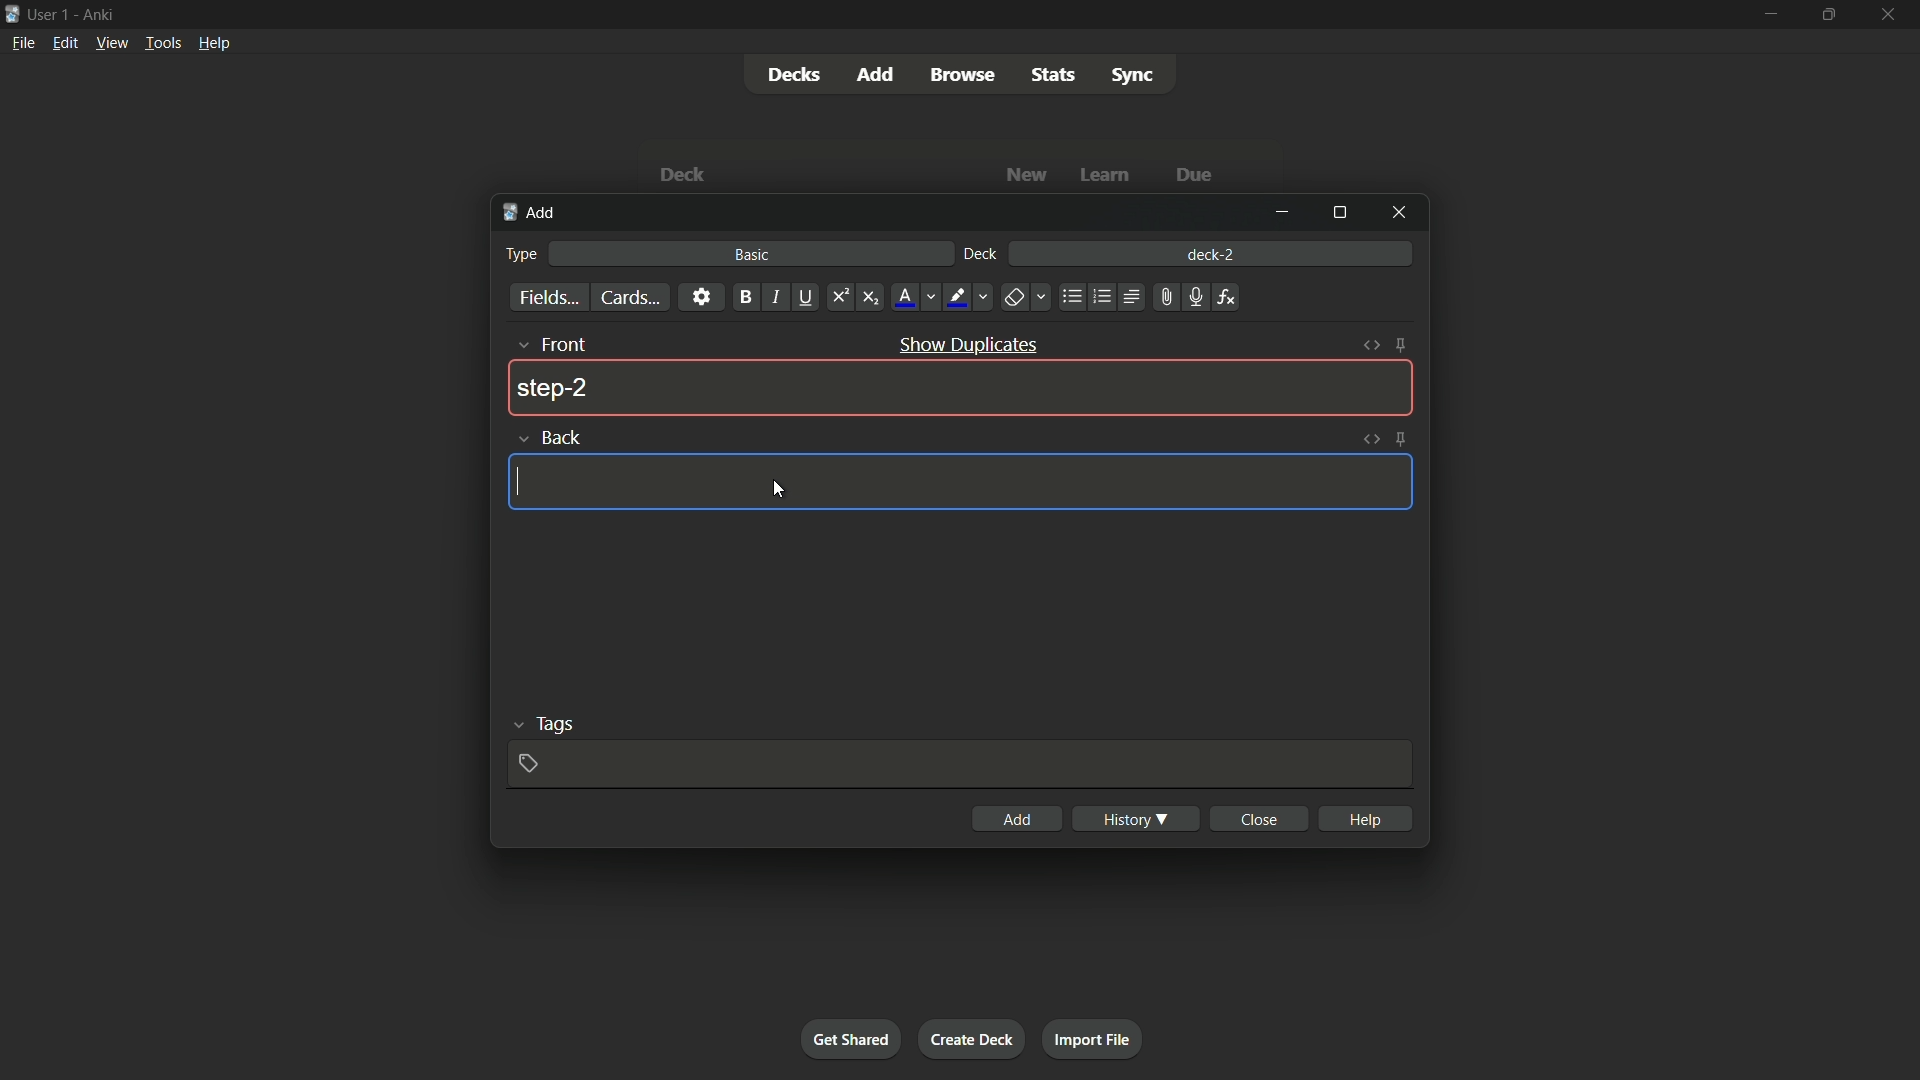 This screenshot has width=1920, height=1080. What do you see at coordinates (853, 1039) in the screenshot?
I see `get shared` at bounding box center [853, 1039].